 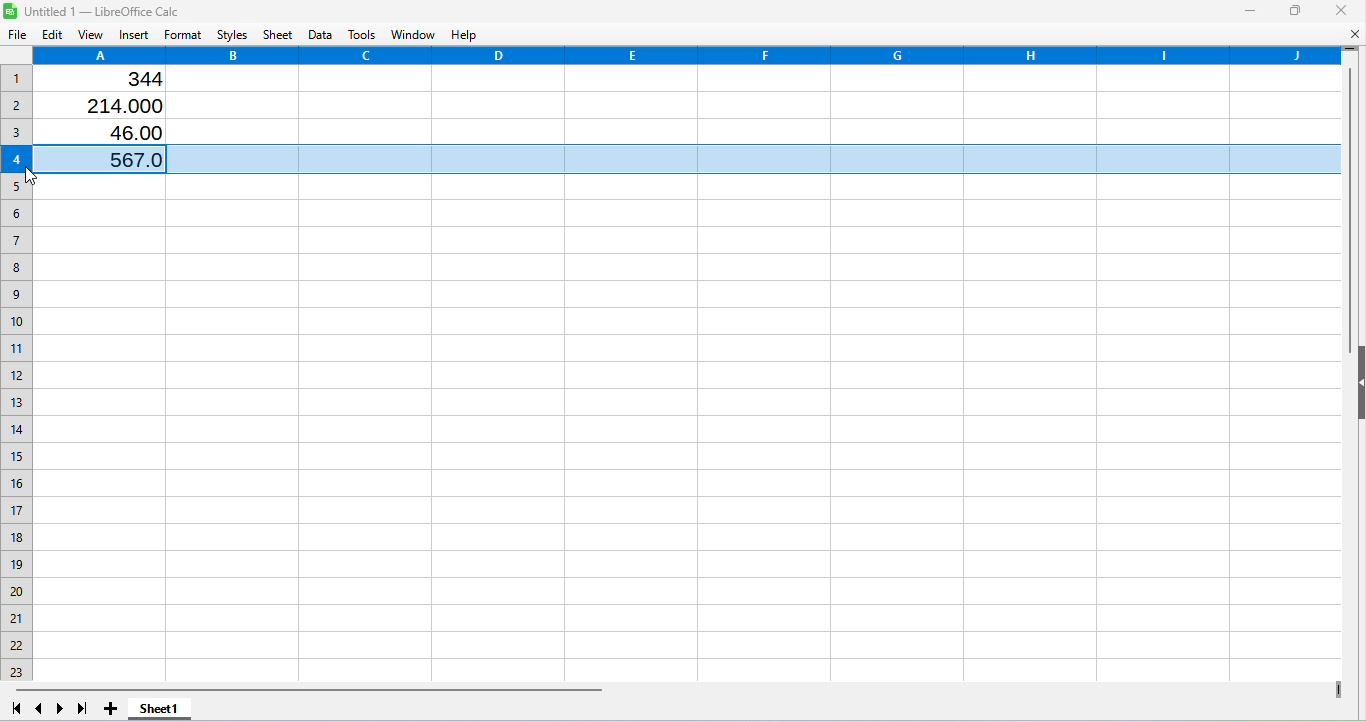 I want to click on Scroll to next sheet, so click(x=60, y=709).